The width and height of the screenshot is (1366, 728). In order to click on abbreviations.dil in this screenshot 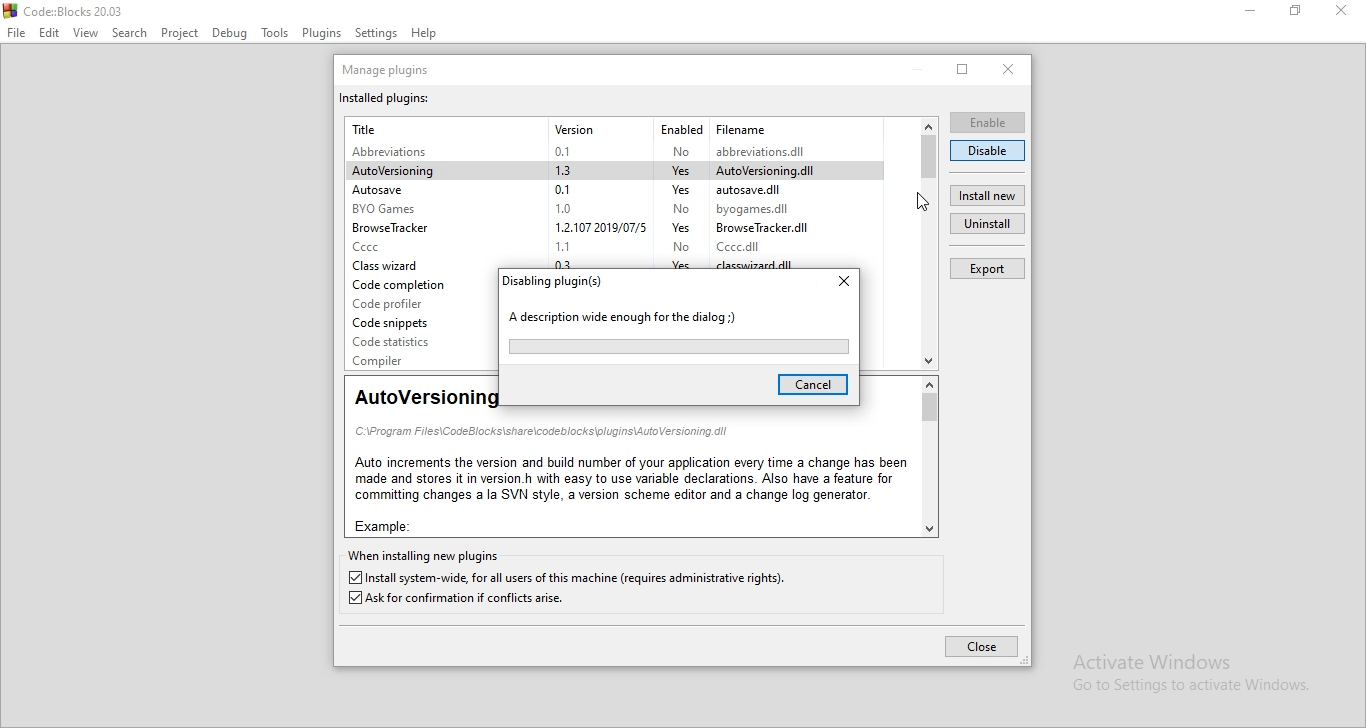, I will do `click(770, 150)`.